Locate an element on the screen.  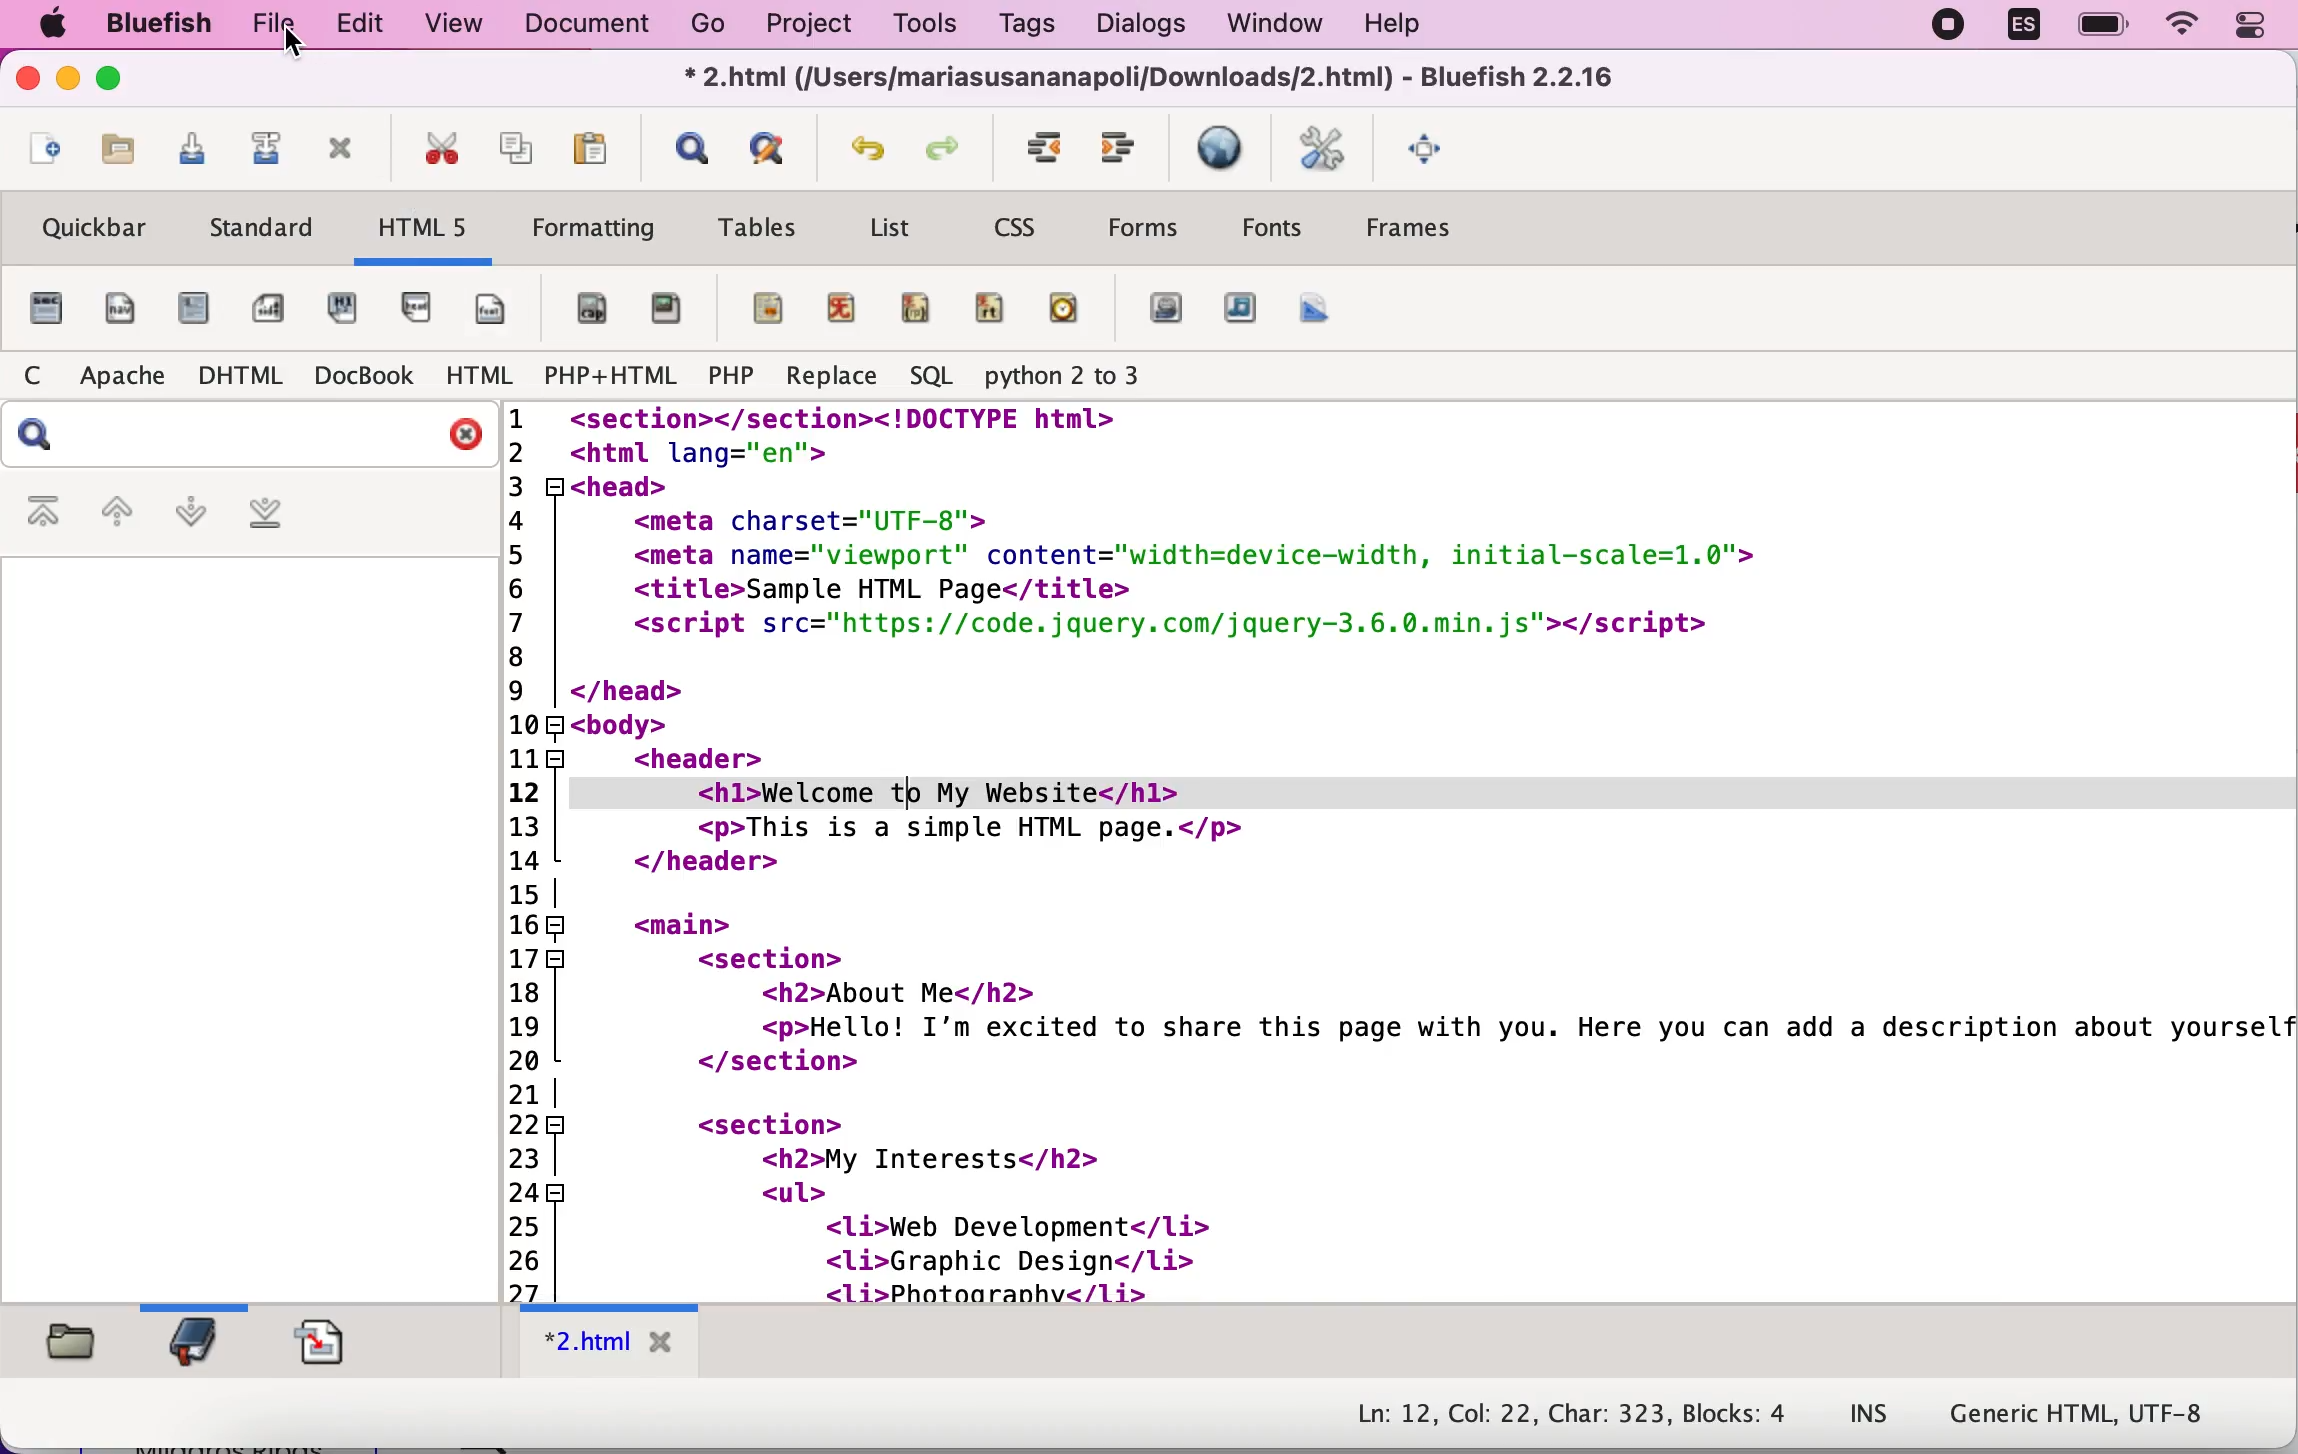
Generic HTML, UTF-8 is located at coordinates (2104, 1413).